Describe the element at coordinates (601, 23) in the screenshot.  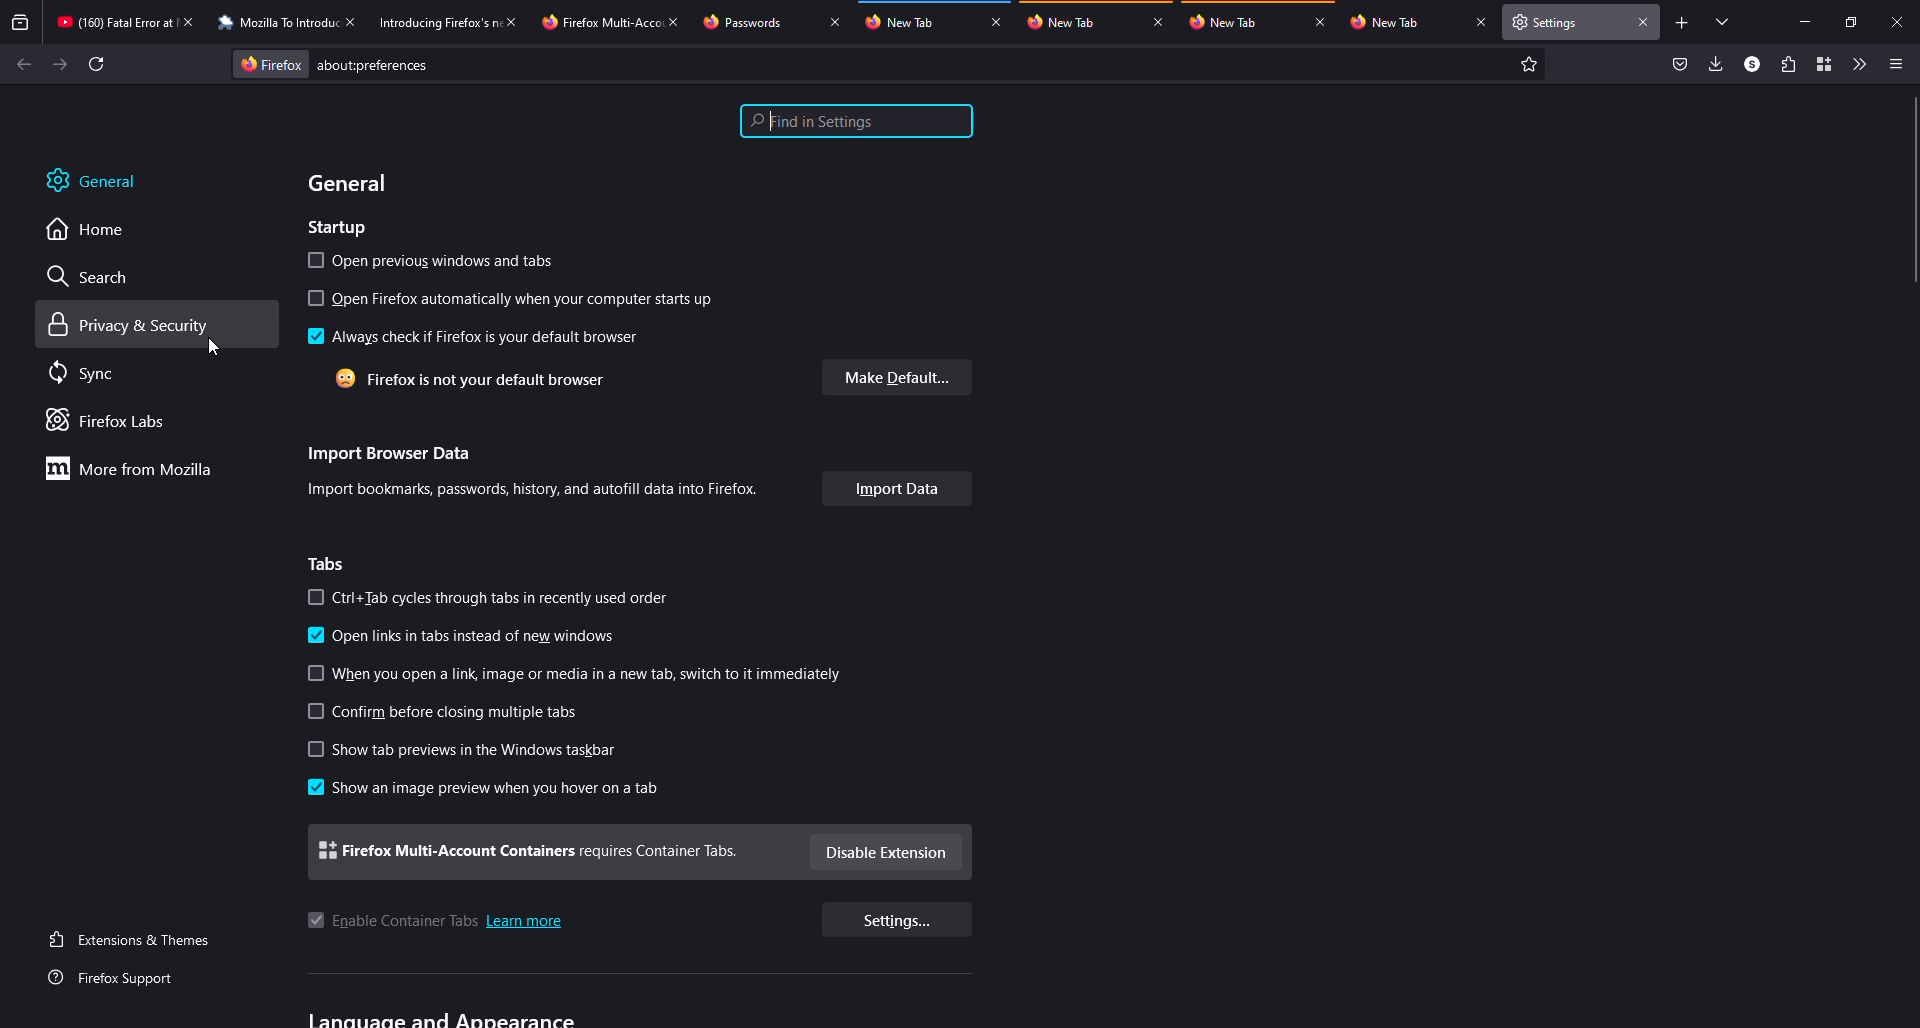
I see `tab` at that location.